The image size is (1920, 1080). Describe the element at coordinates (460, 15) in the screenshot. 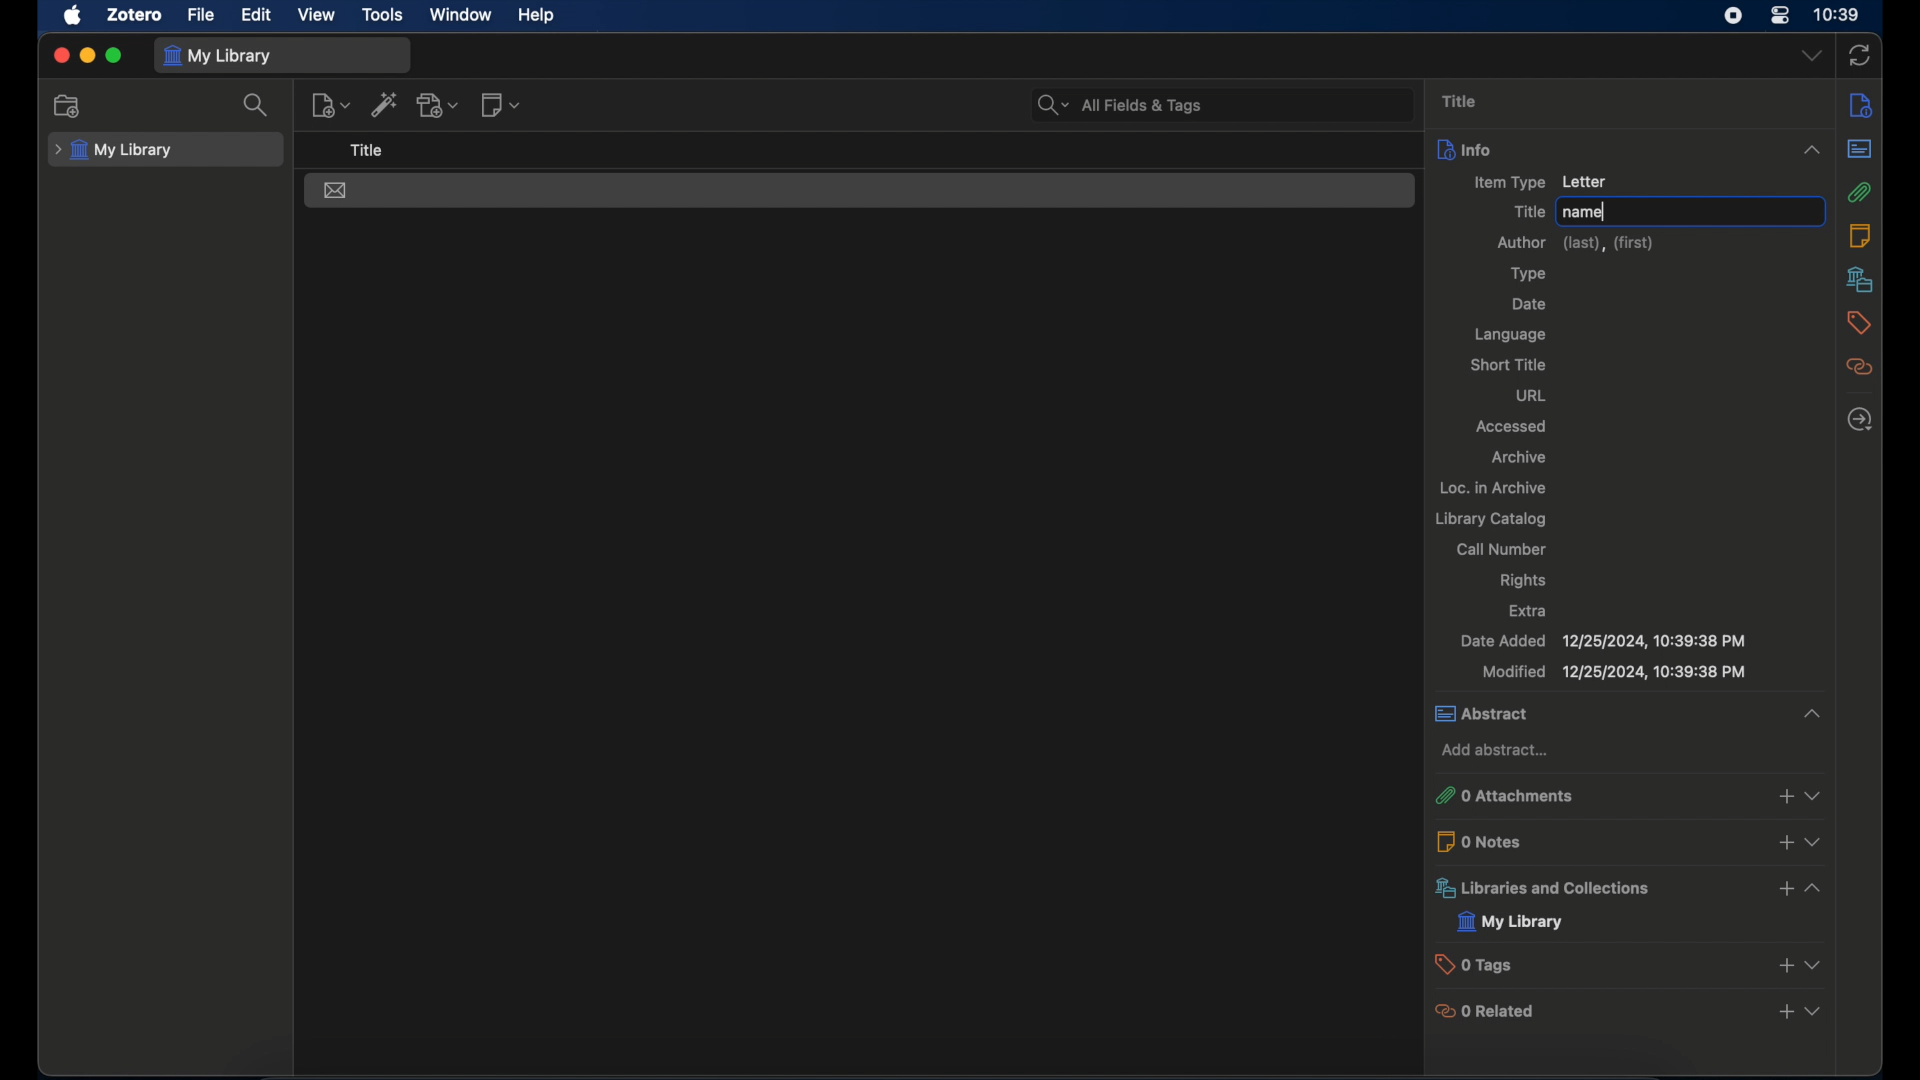

I see `window` at that location.